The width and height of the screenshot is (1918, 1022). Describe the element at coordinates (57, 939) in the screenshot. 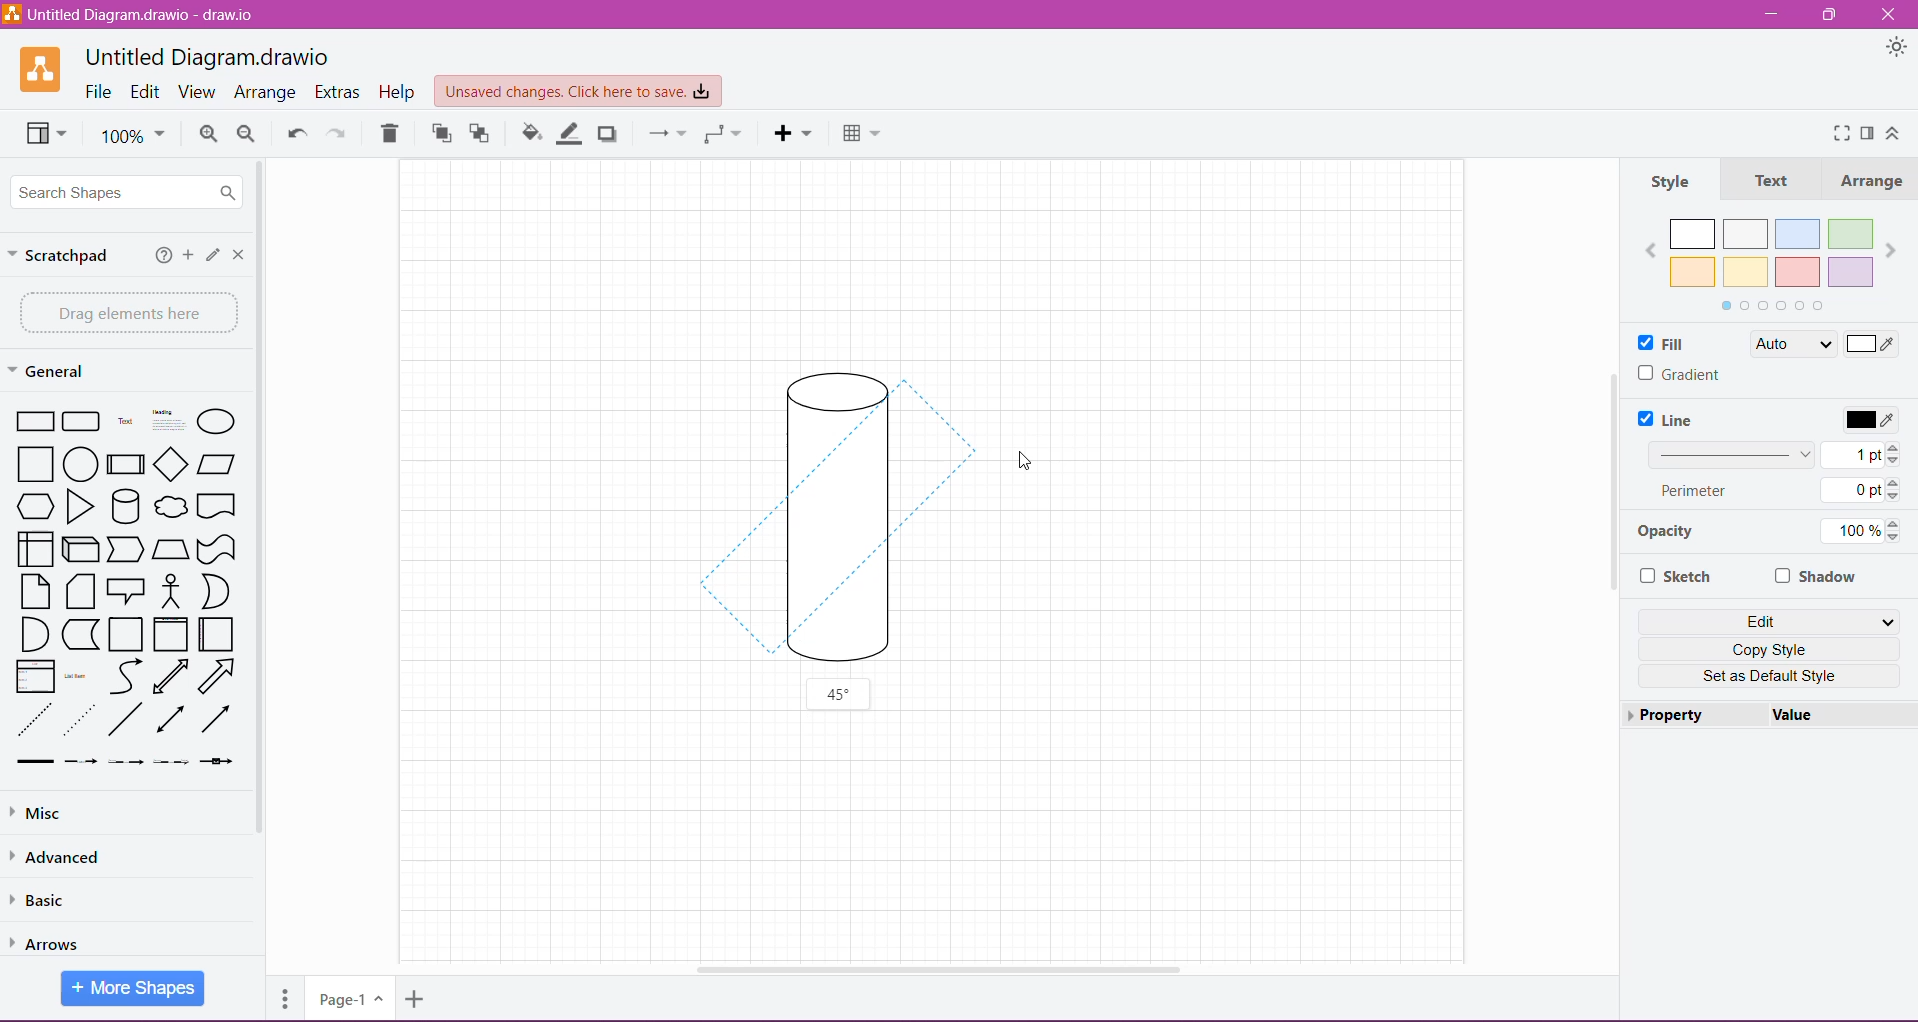

I see `Arrows` at that location.